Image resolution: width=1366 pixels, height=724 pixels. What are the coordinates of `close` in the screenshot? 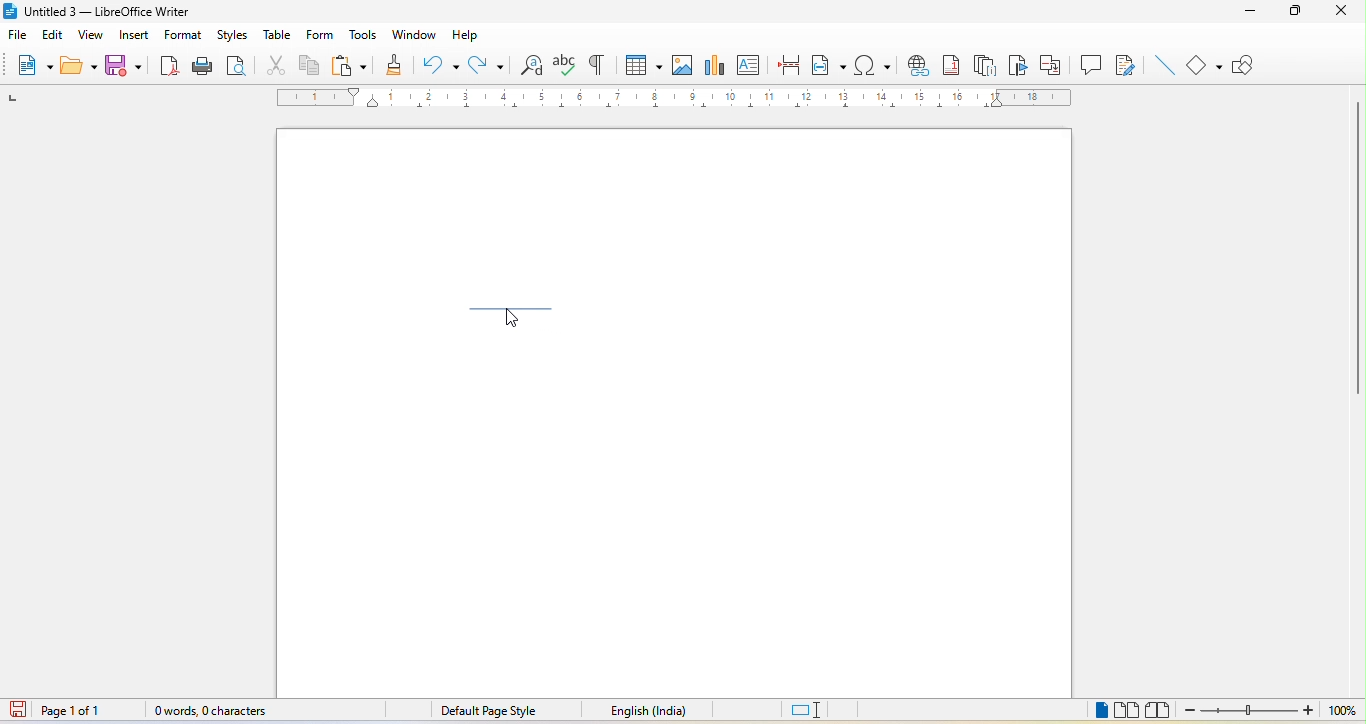 It's located at (1343, 11).